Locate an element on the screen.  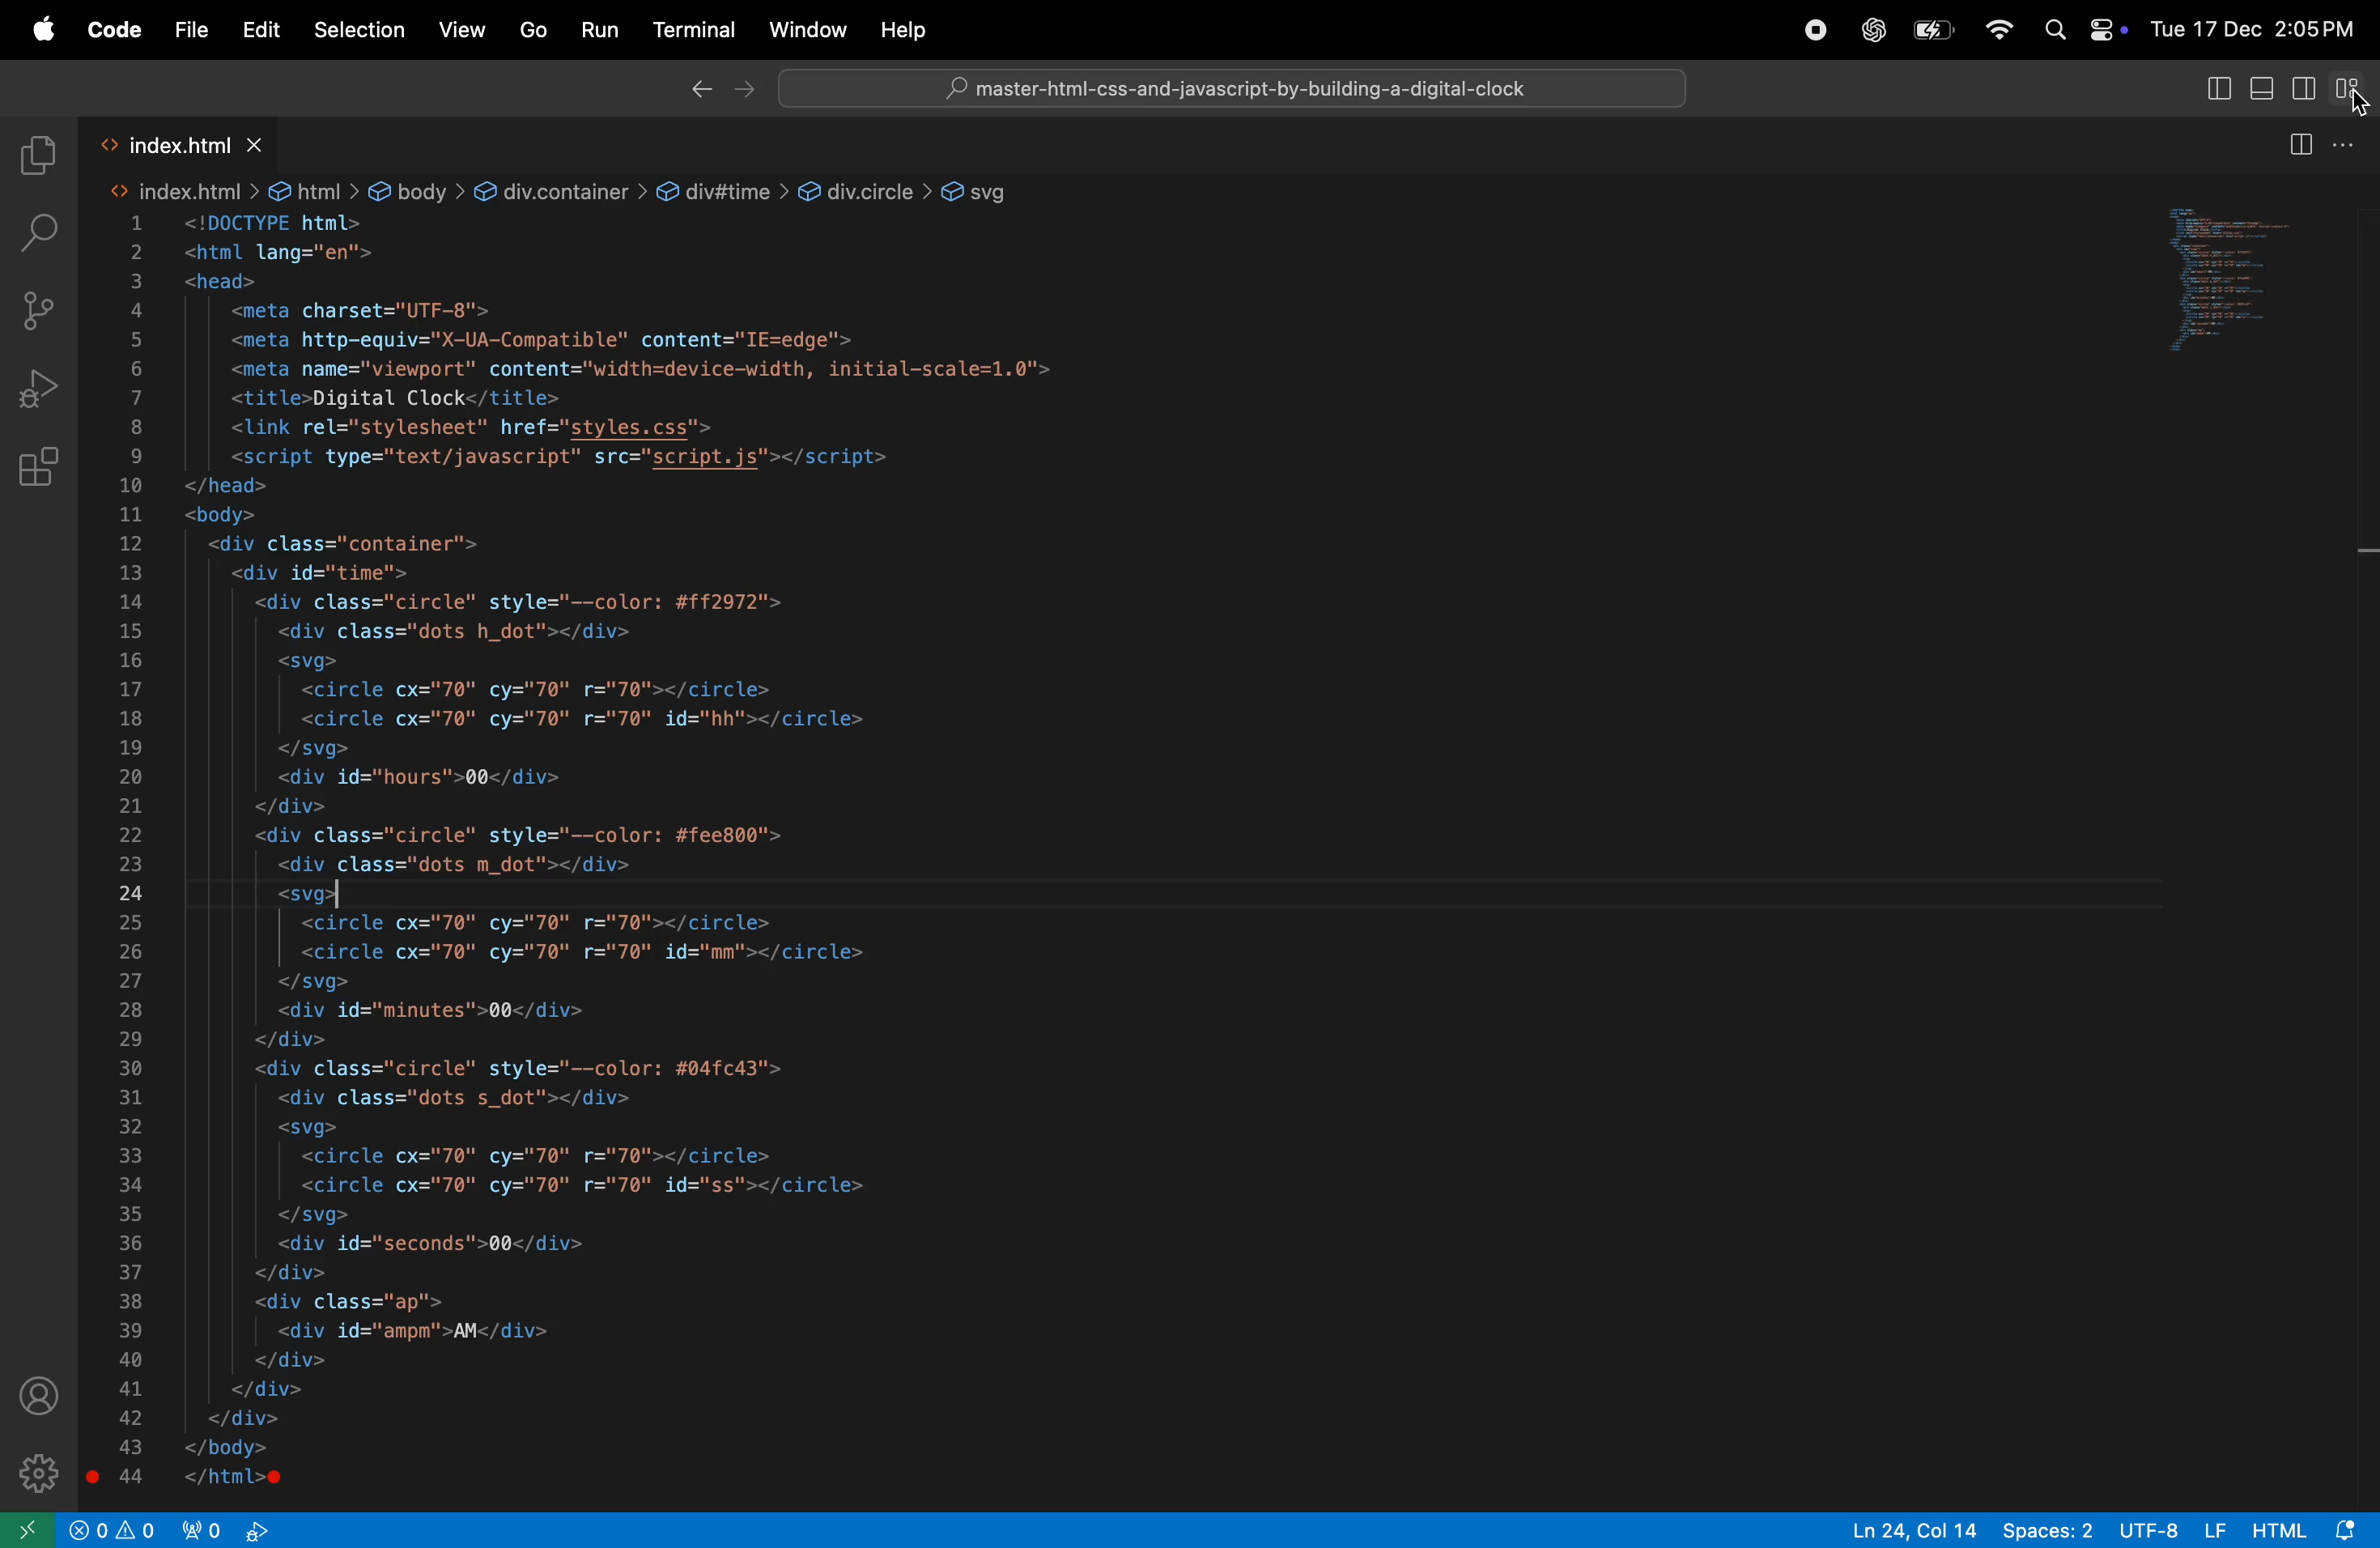
index.html  is located at coordinates (203, 142).